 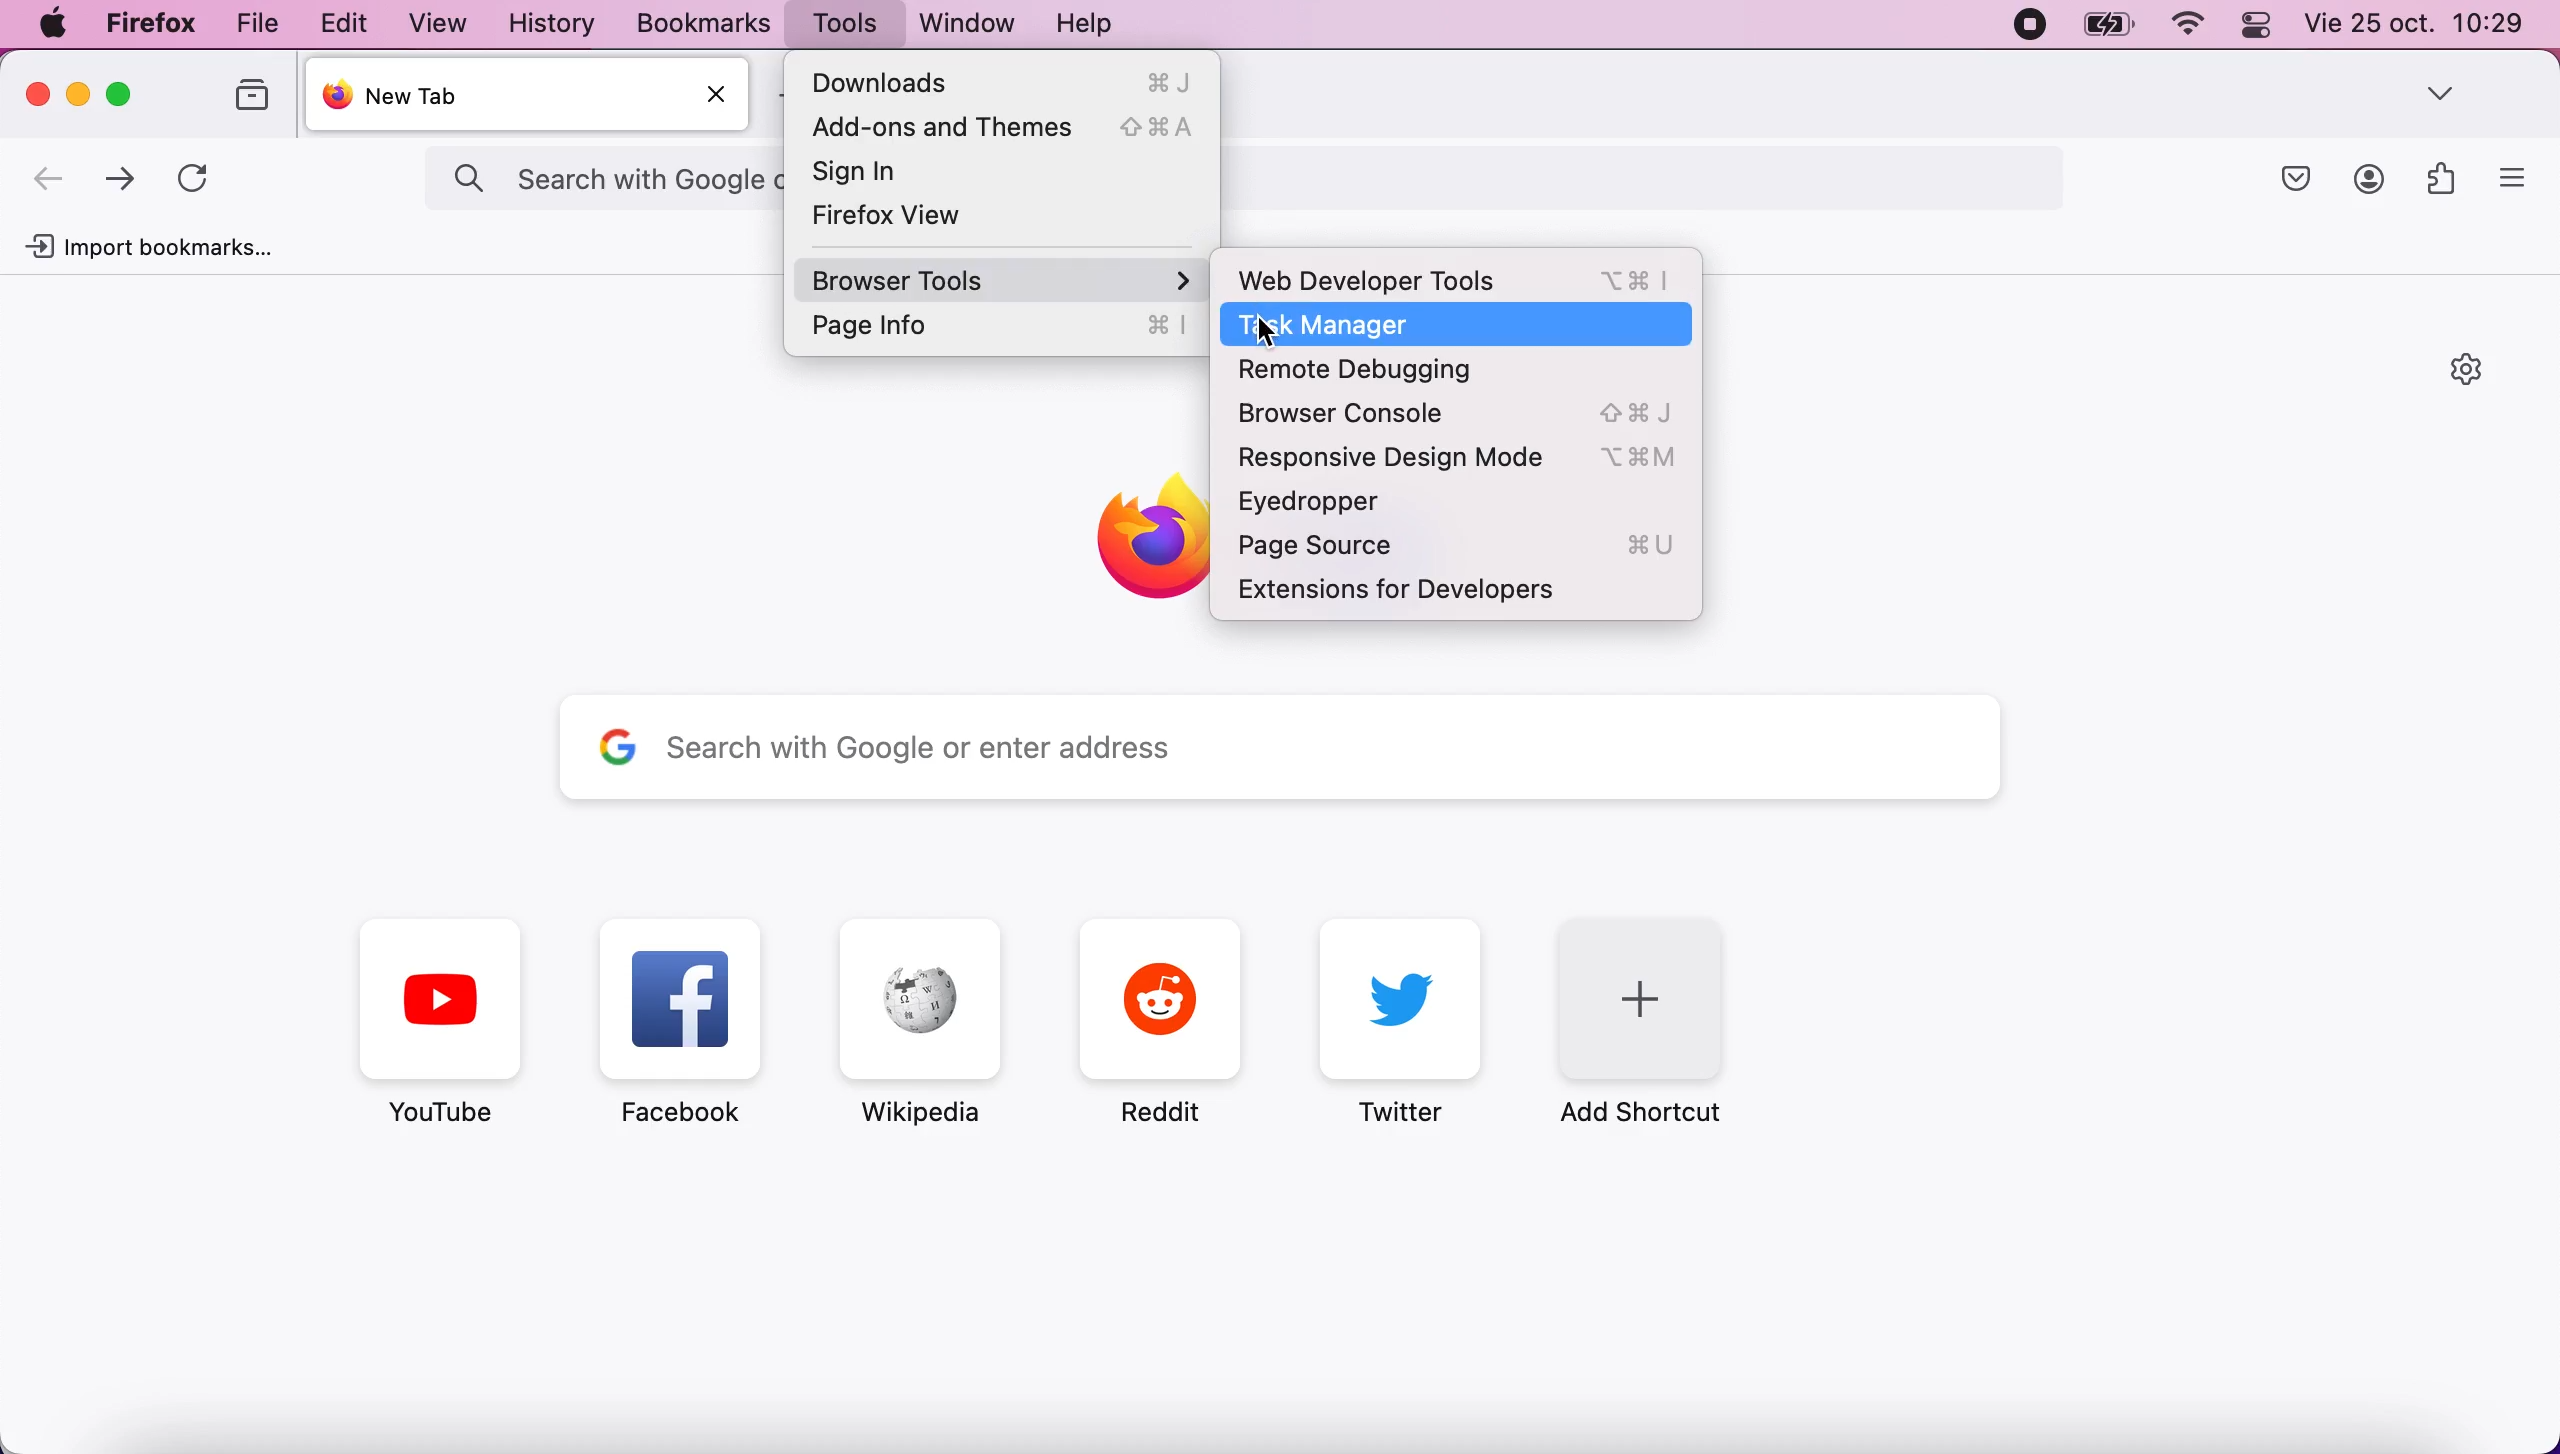 I want to click on Eyedropper, so click(x=1462, y=502).